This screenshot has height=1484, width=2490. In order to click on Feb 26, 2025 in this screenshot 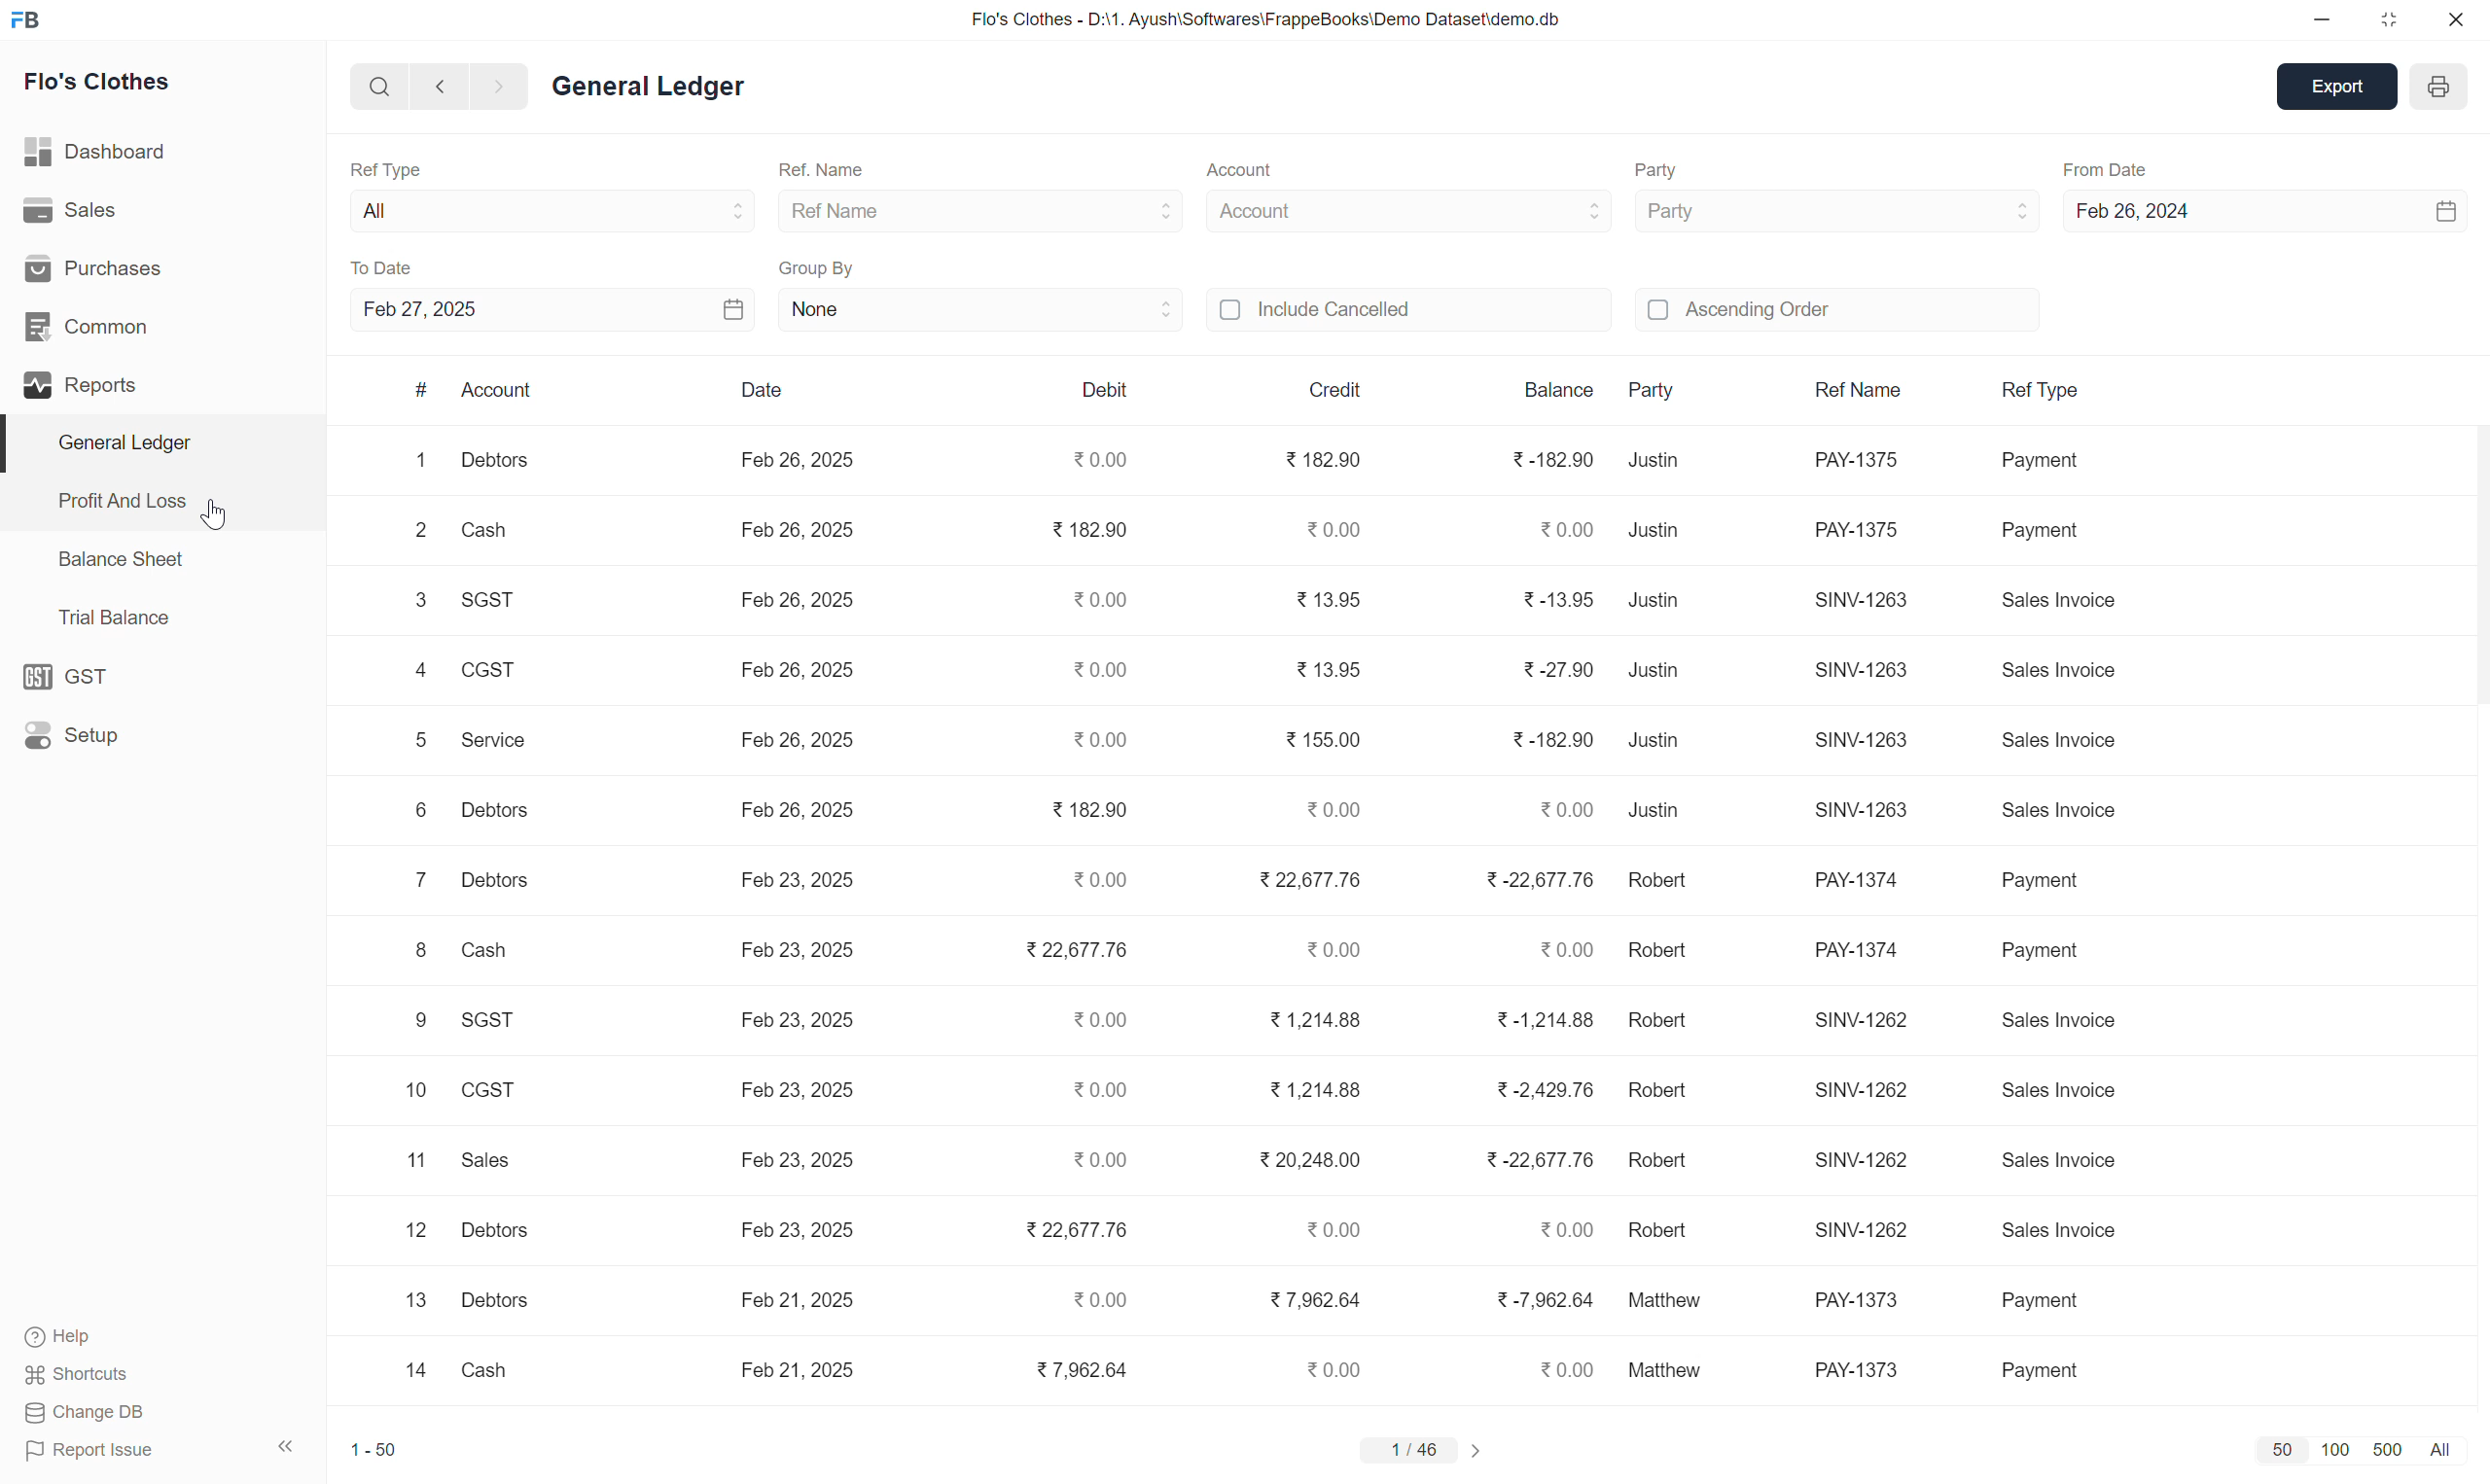, I will do `click(797, 813)`.